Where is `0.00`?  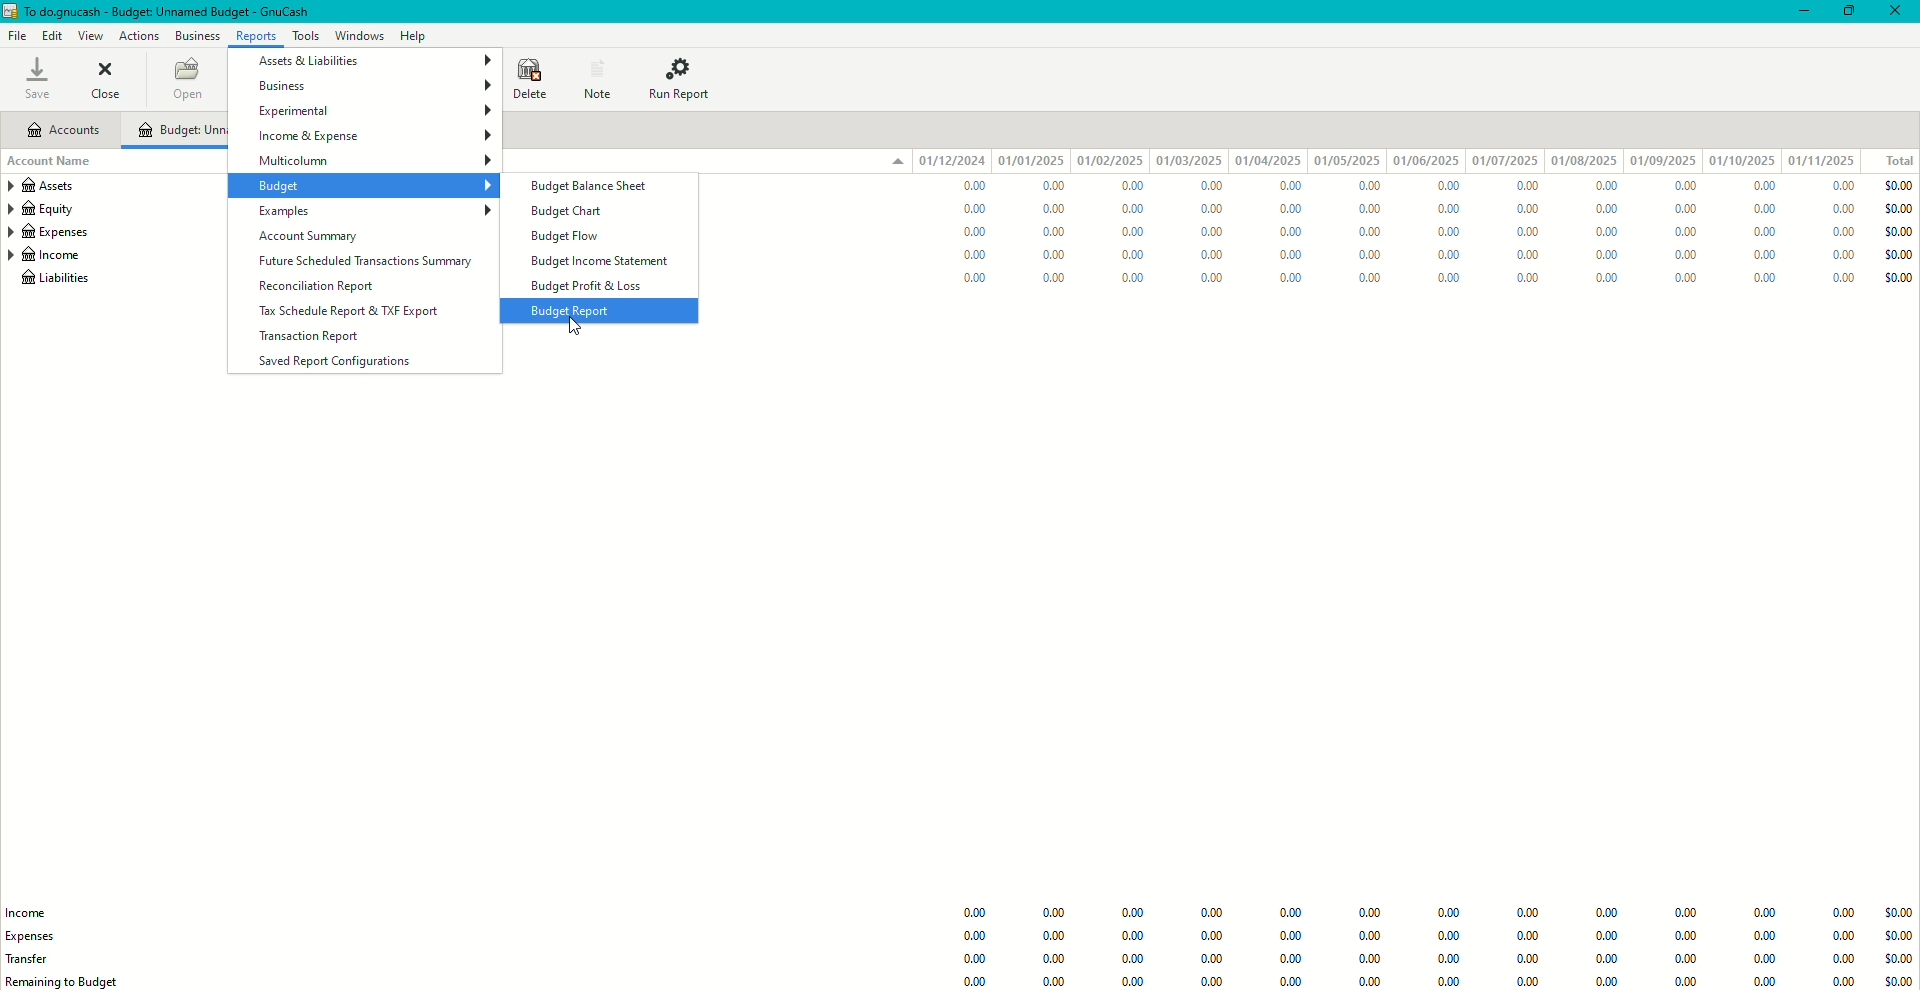 0.00 is located at coordinates (1285, 185).